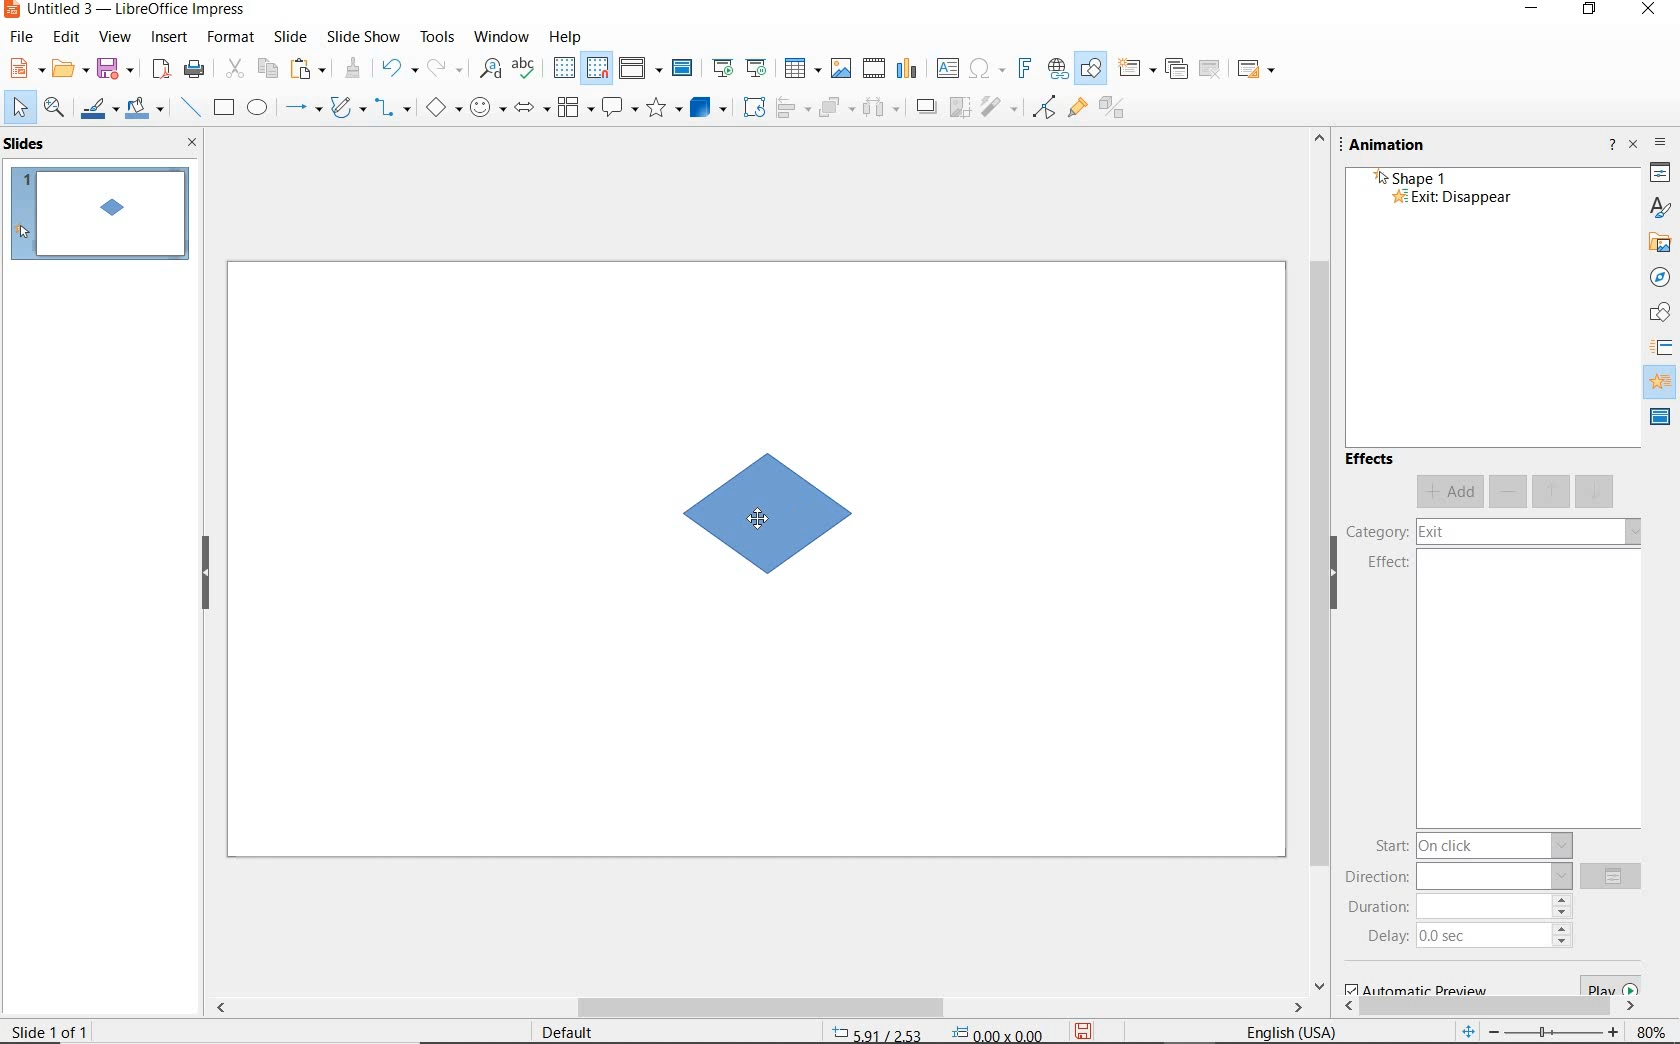 This screenshot has height=1044, width=1680. I want to click on file, so click(24, 37).